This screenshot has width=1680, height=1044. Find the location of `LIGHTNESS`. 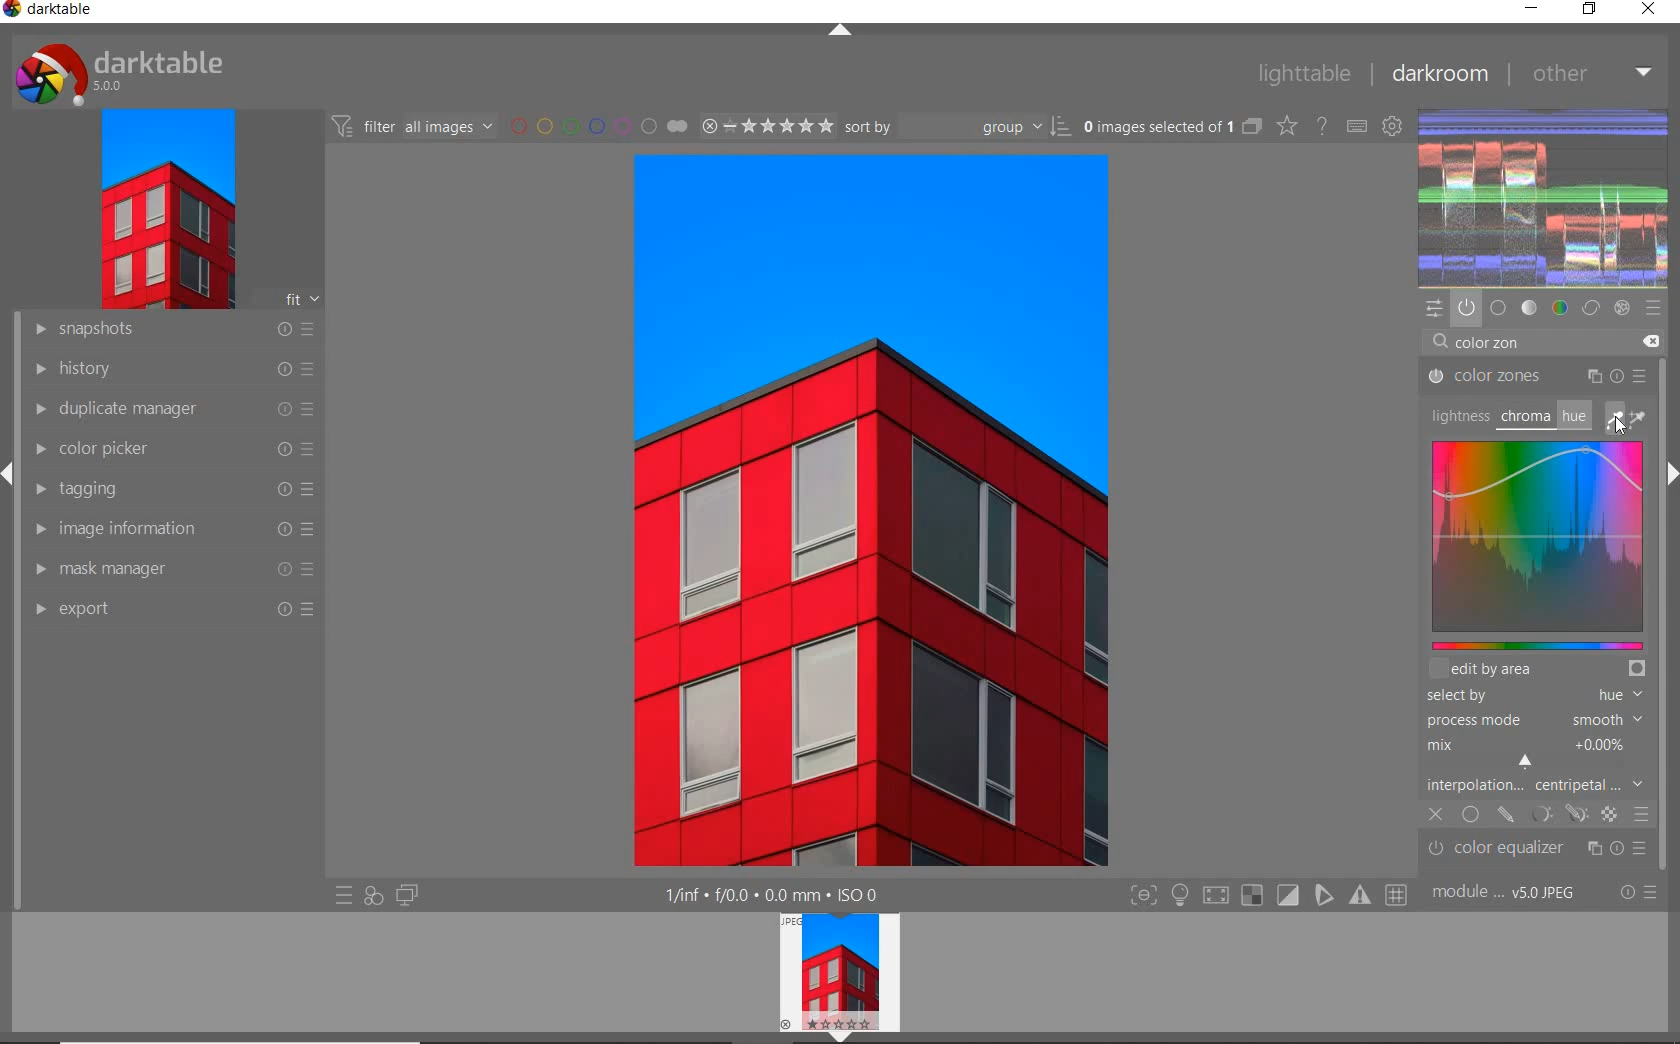

LIGHTNESS is located at coordinates (1457, 415).